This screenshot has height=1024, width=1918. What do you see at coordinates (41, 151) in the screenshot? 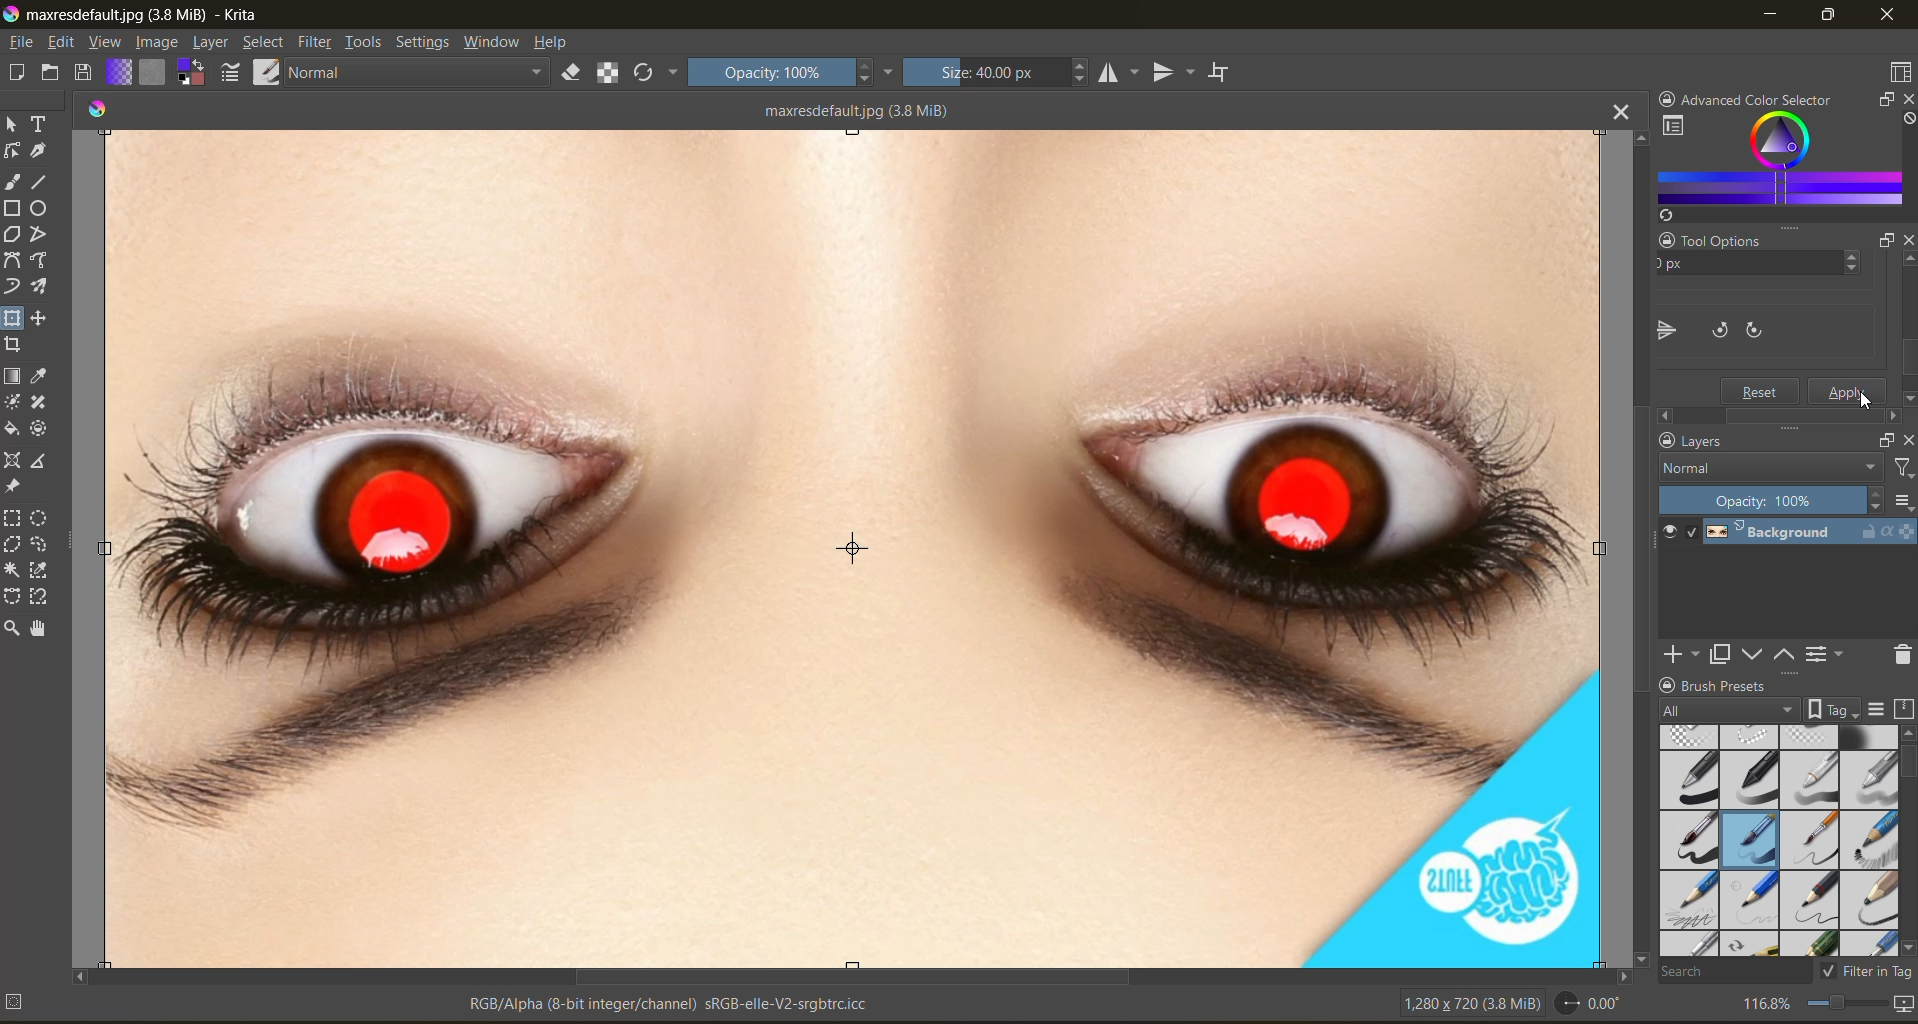
I see `tool` at bounding box center [41, 151].